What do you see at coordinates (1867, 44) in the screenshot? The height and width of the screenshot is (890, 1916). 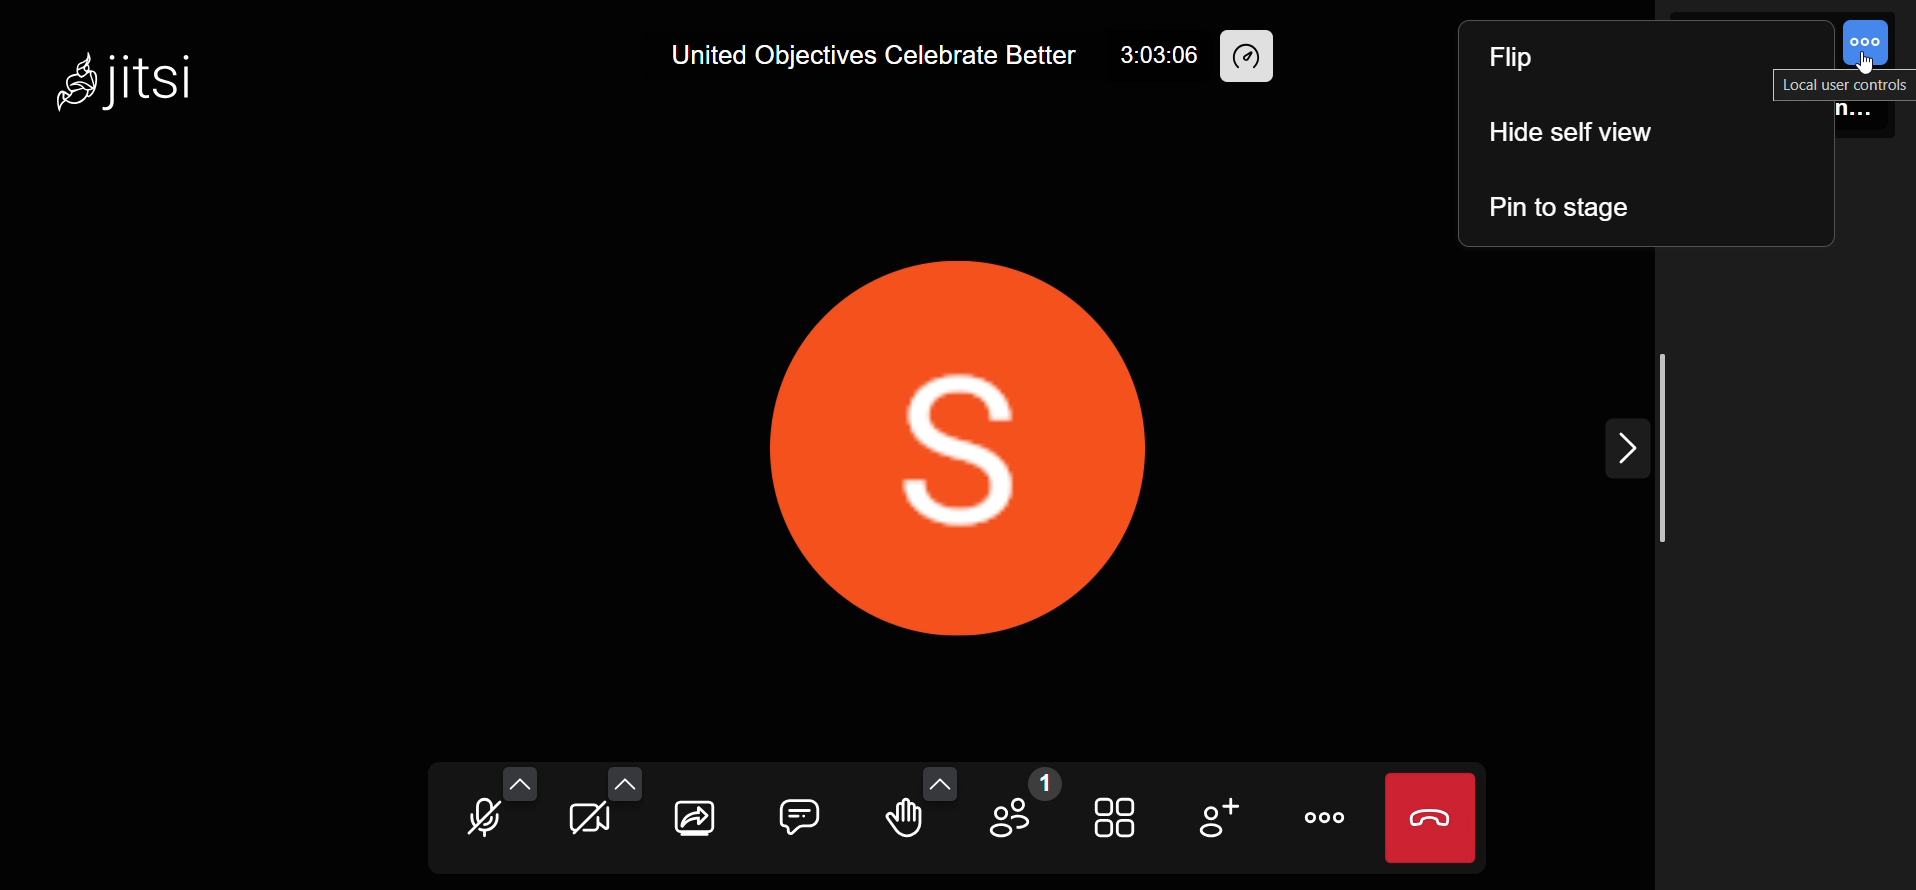 I see `control options` at bounding box center [1867, 44].